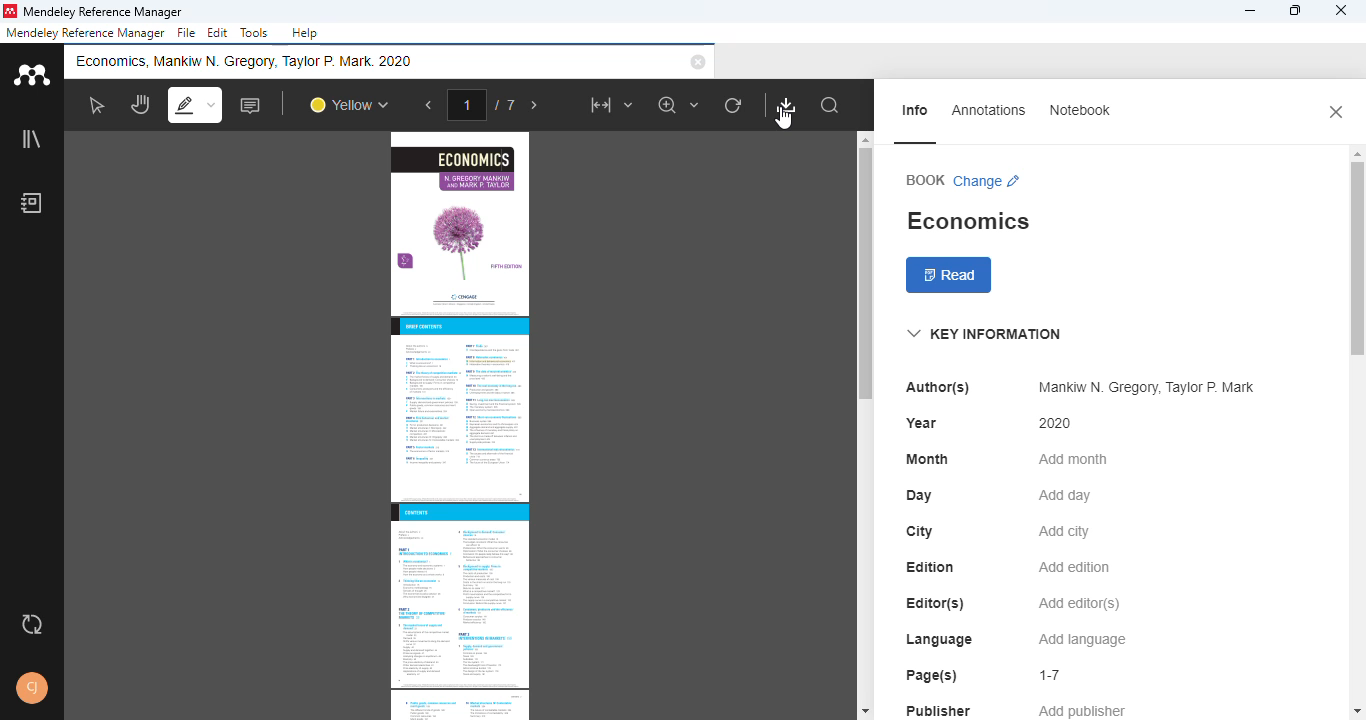 This screenshot has height=720, width=1366. I want to click on pan, so click(139, 105).